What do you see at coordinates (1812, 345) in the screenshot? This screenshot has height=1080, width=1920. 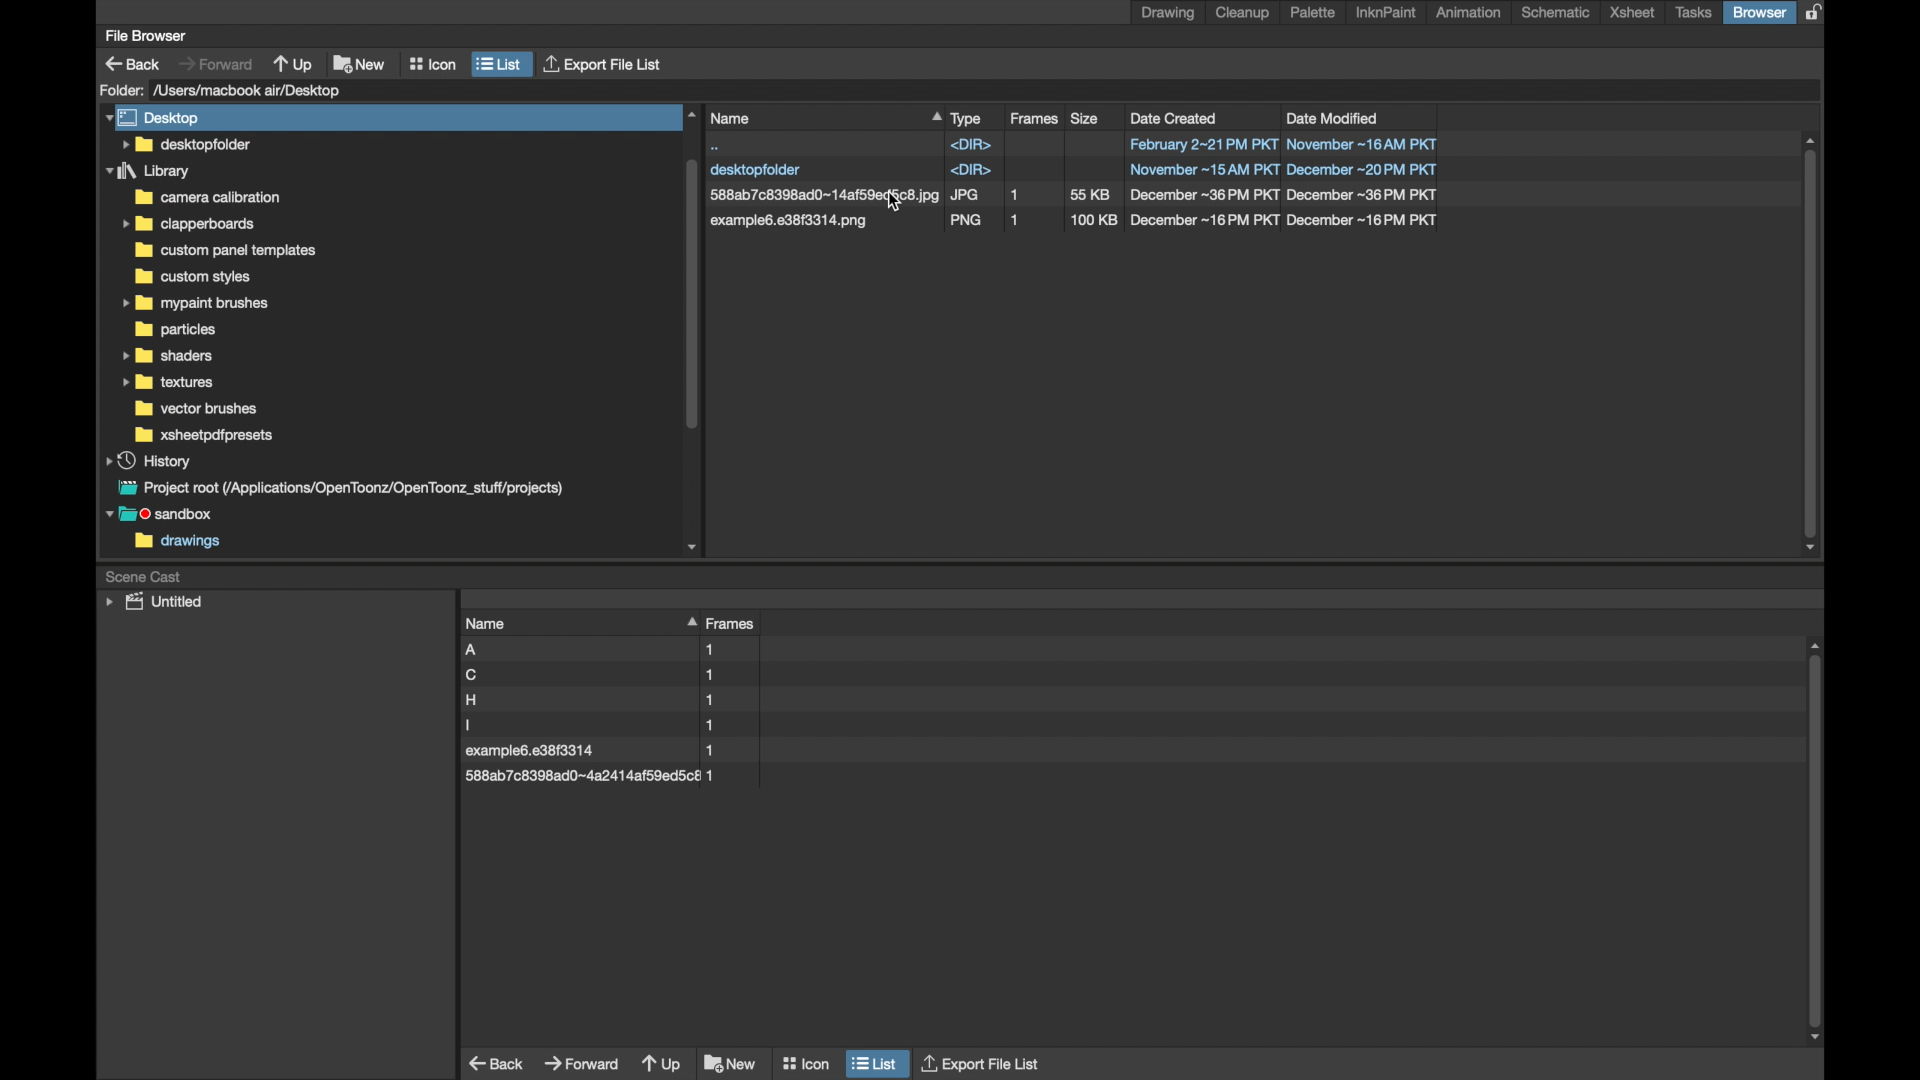 I see `scroll box` at bounding box center [1812, 345].